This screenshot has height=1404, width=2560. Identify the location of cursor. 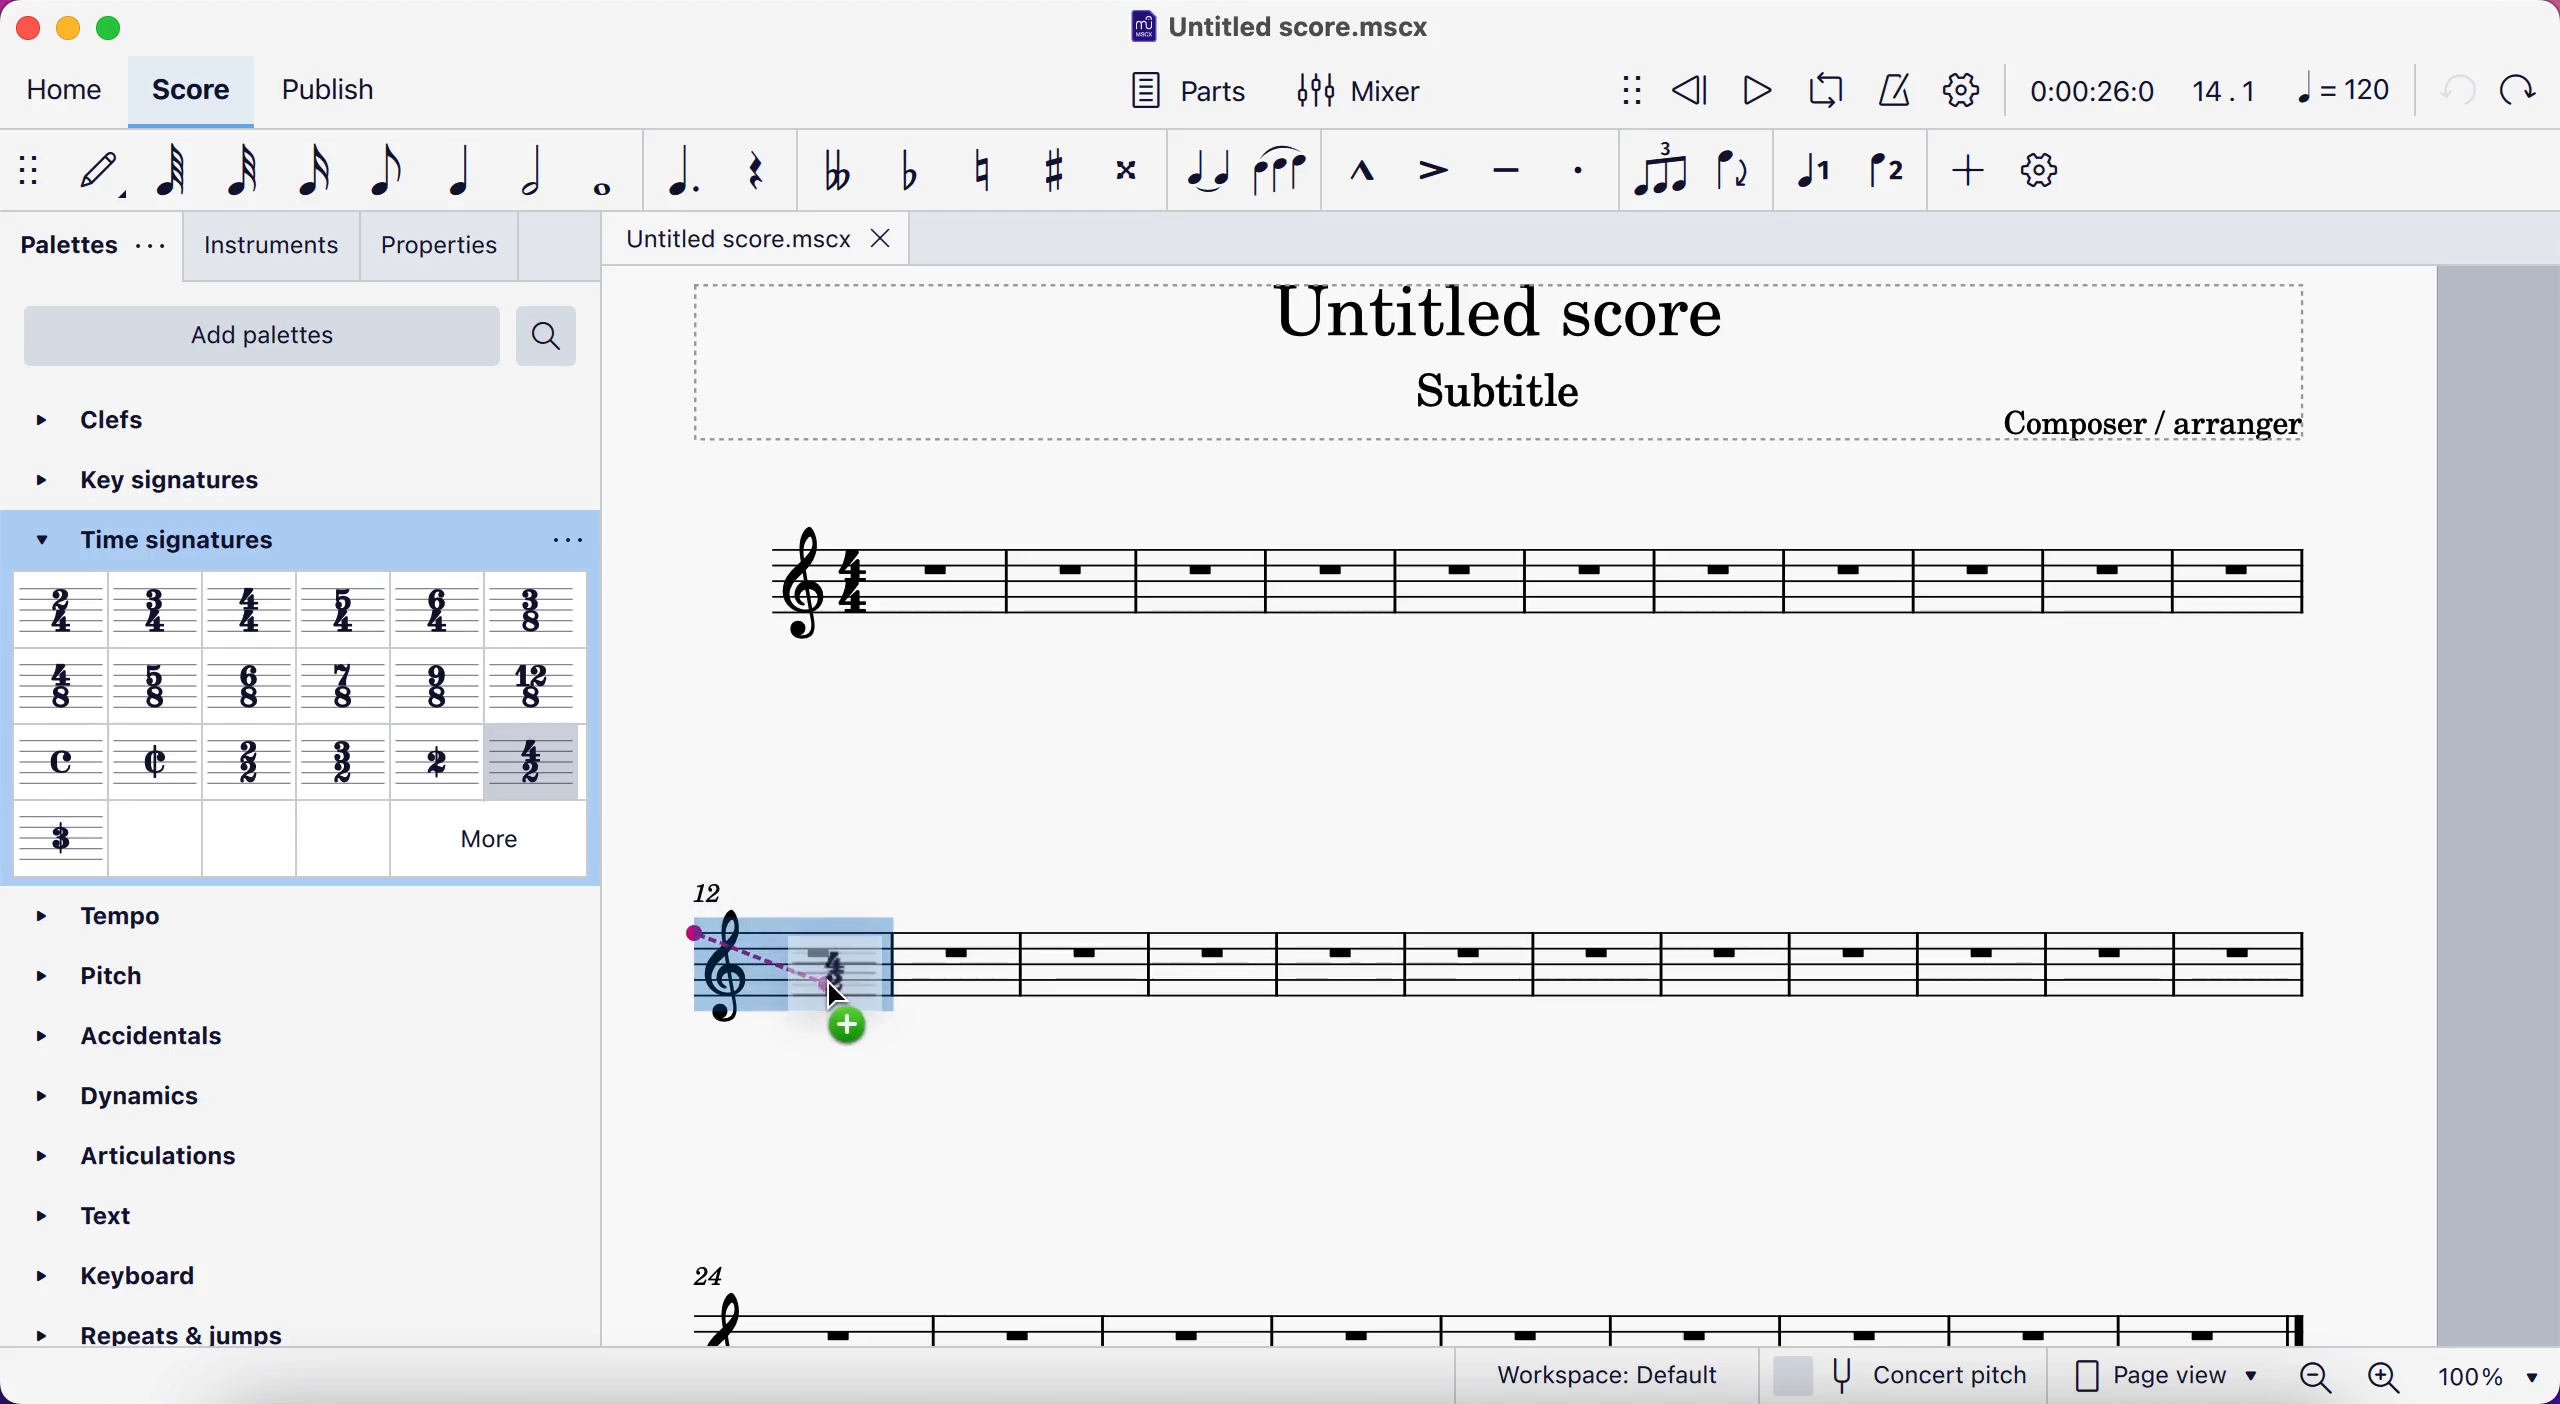
(841, 997).